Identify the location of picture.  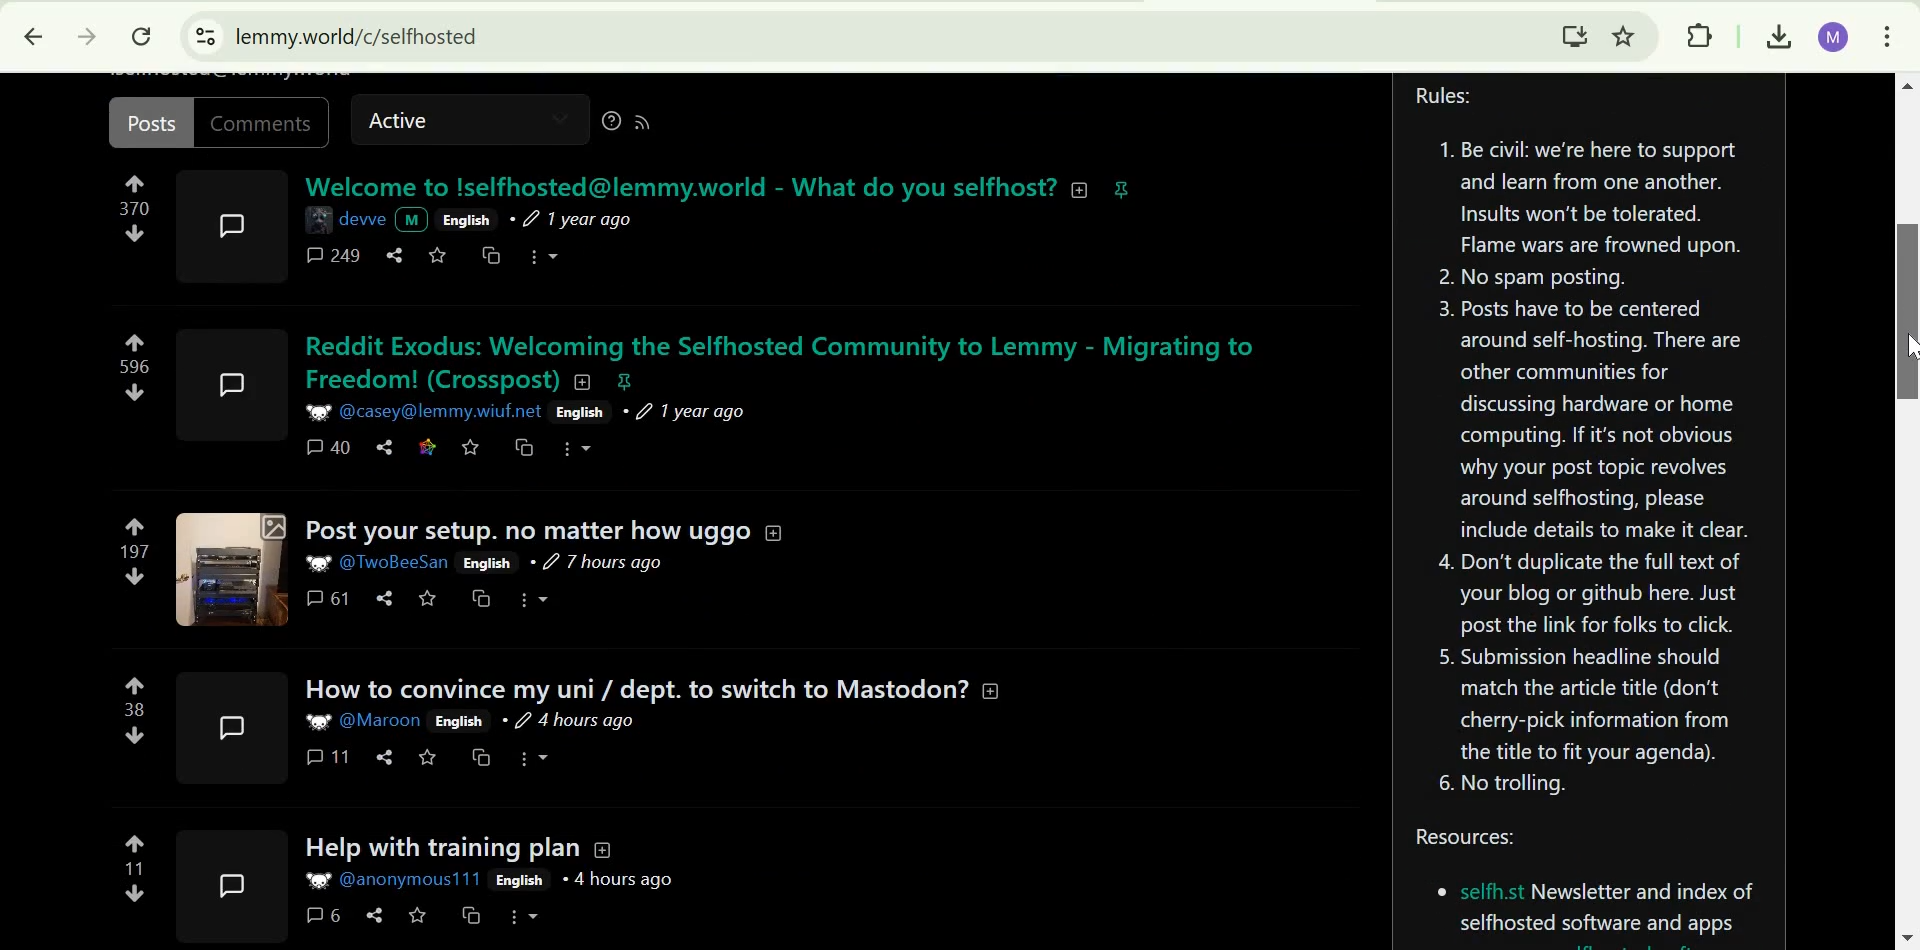
(413, 220).